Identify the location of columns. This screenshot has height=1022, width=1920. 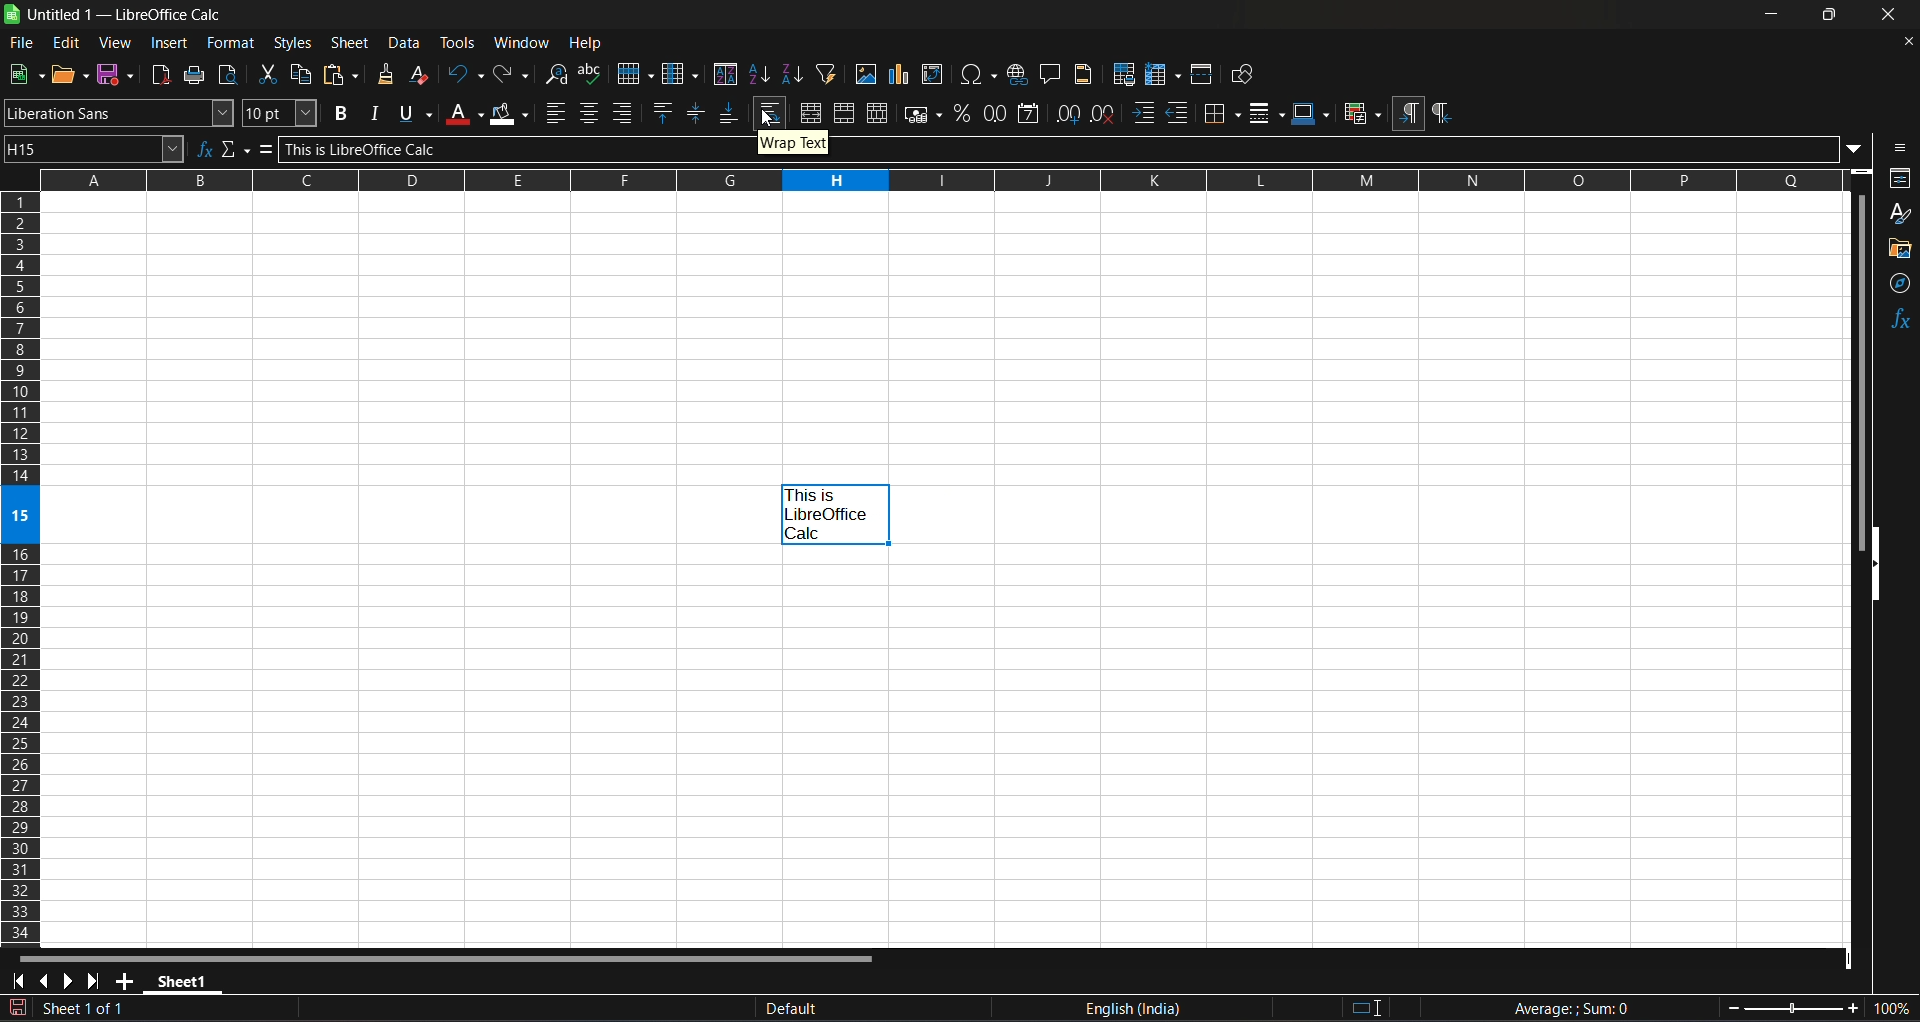
(18, 567).